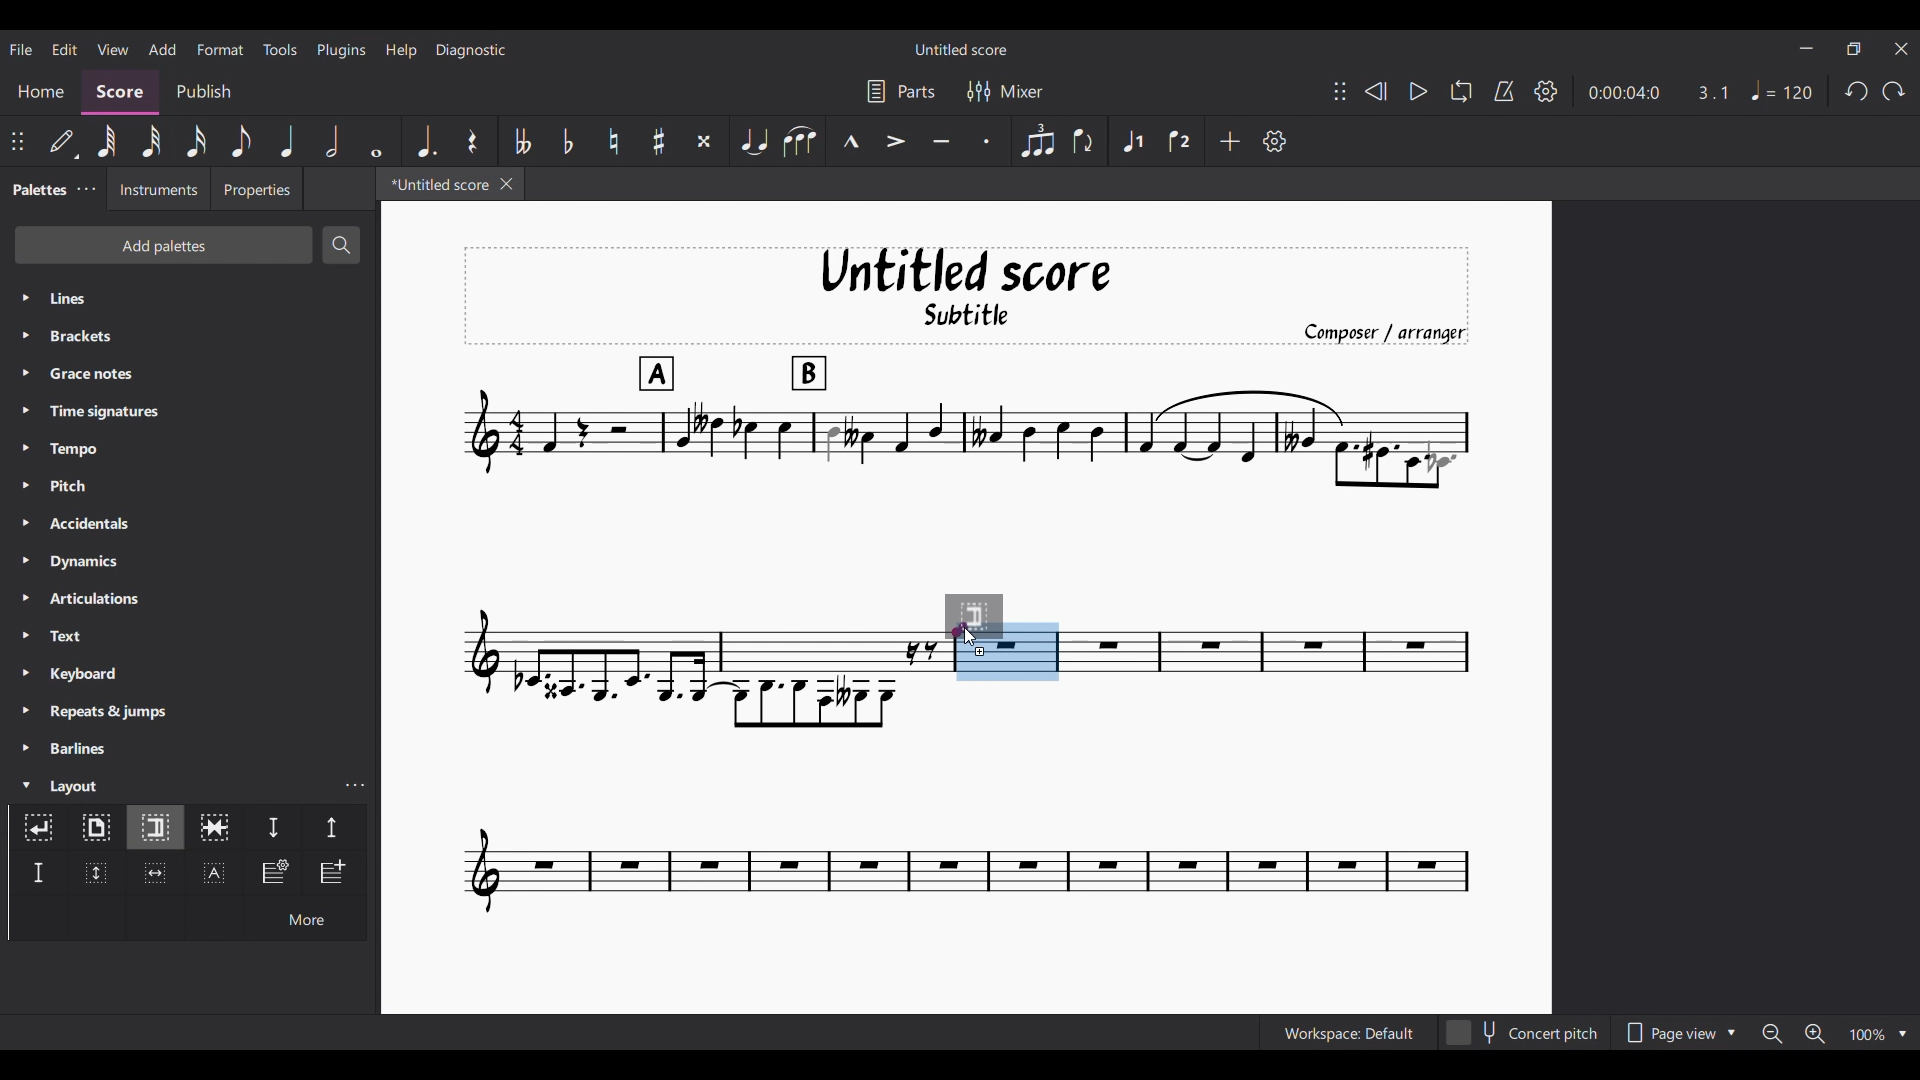 This screenshot has width=1920, height=1080. What do you see at coordinates (1807, 48) in the screenshot?
I see `Minimize` at bounding box center [1807, 48].